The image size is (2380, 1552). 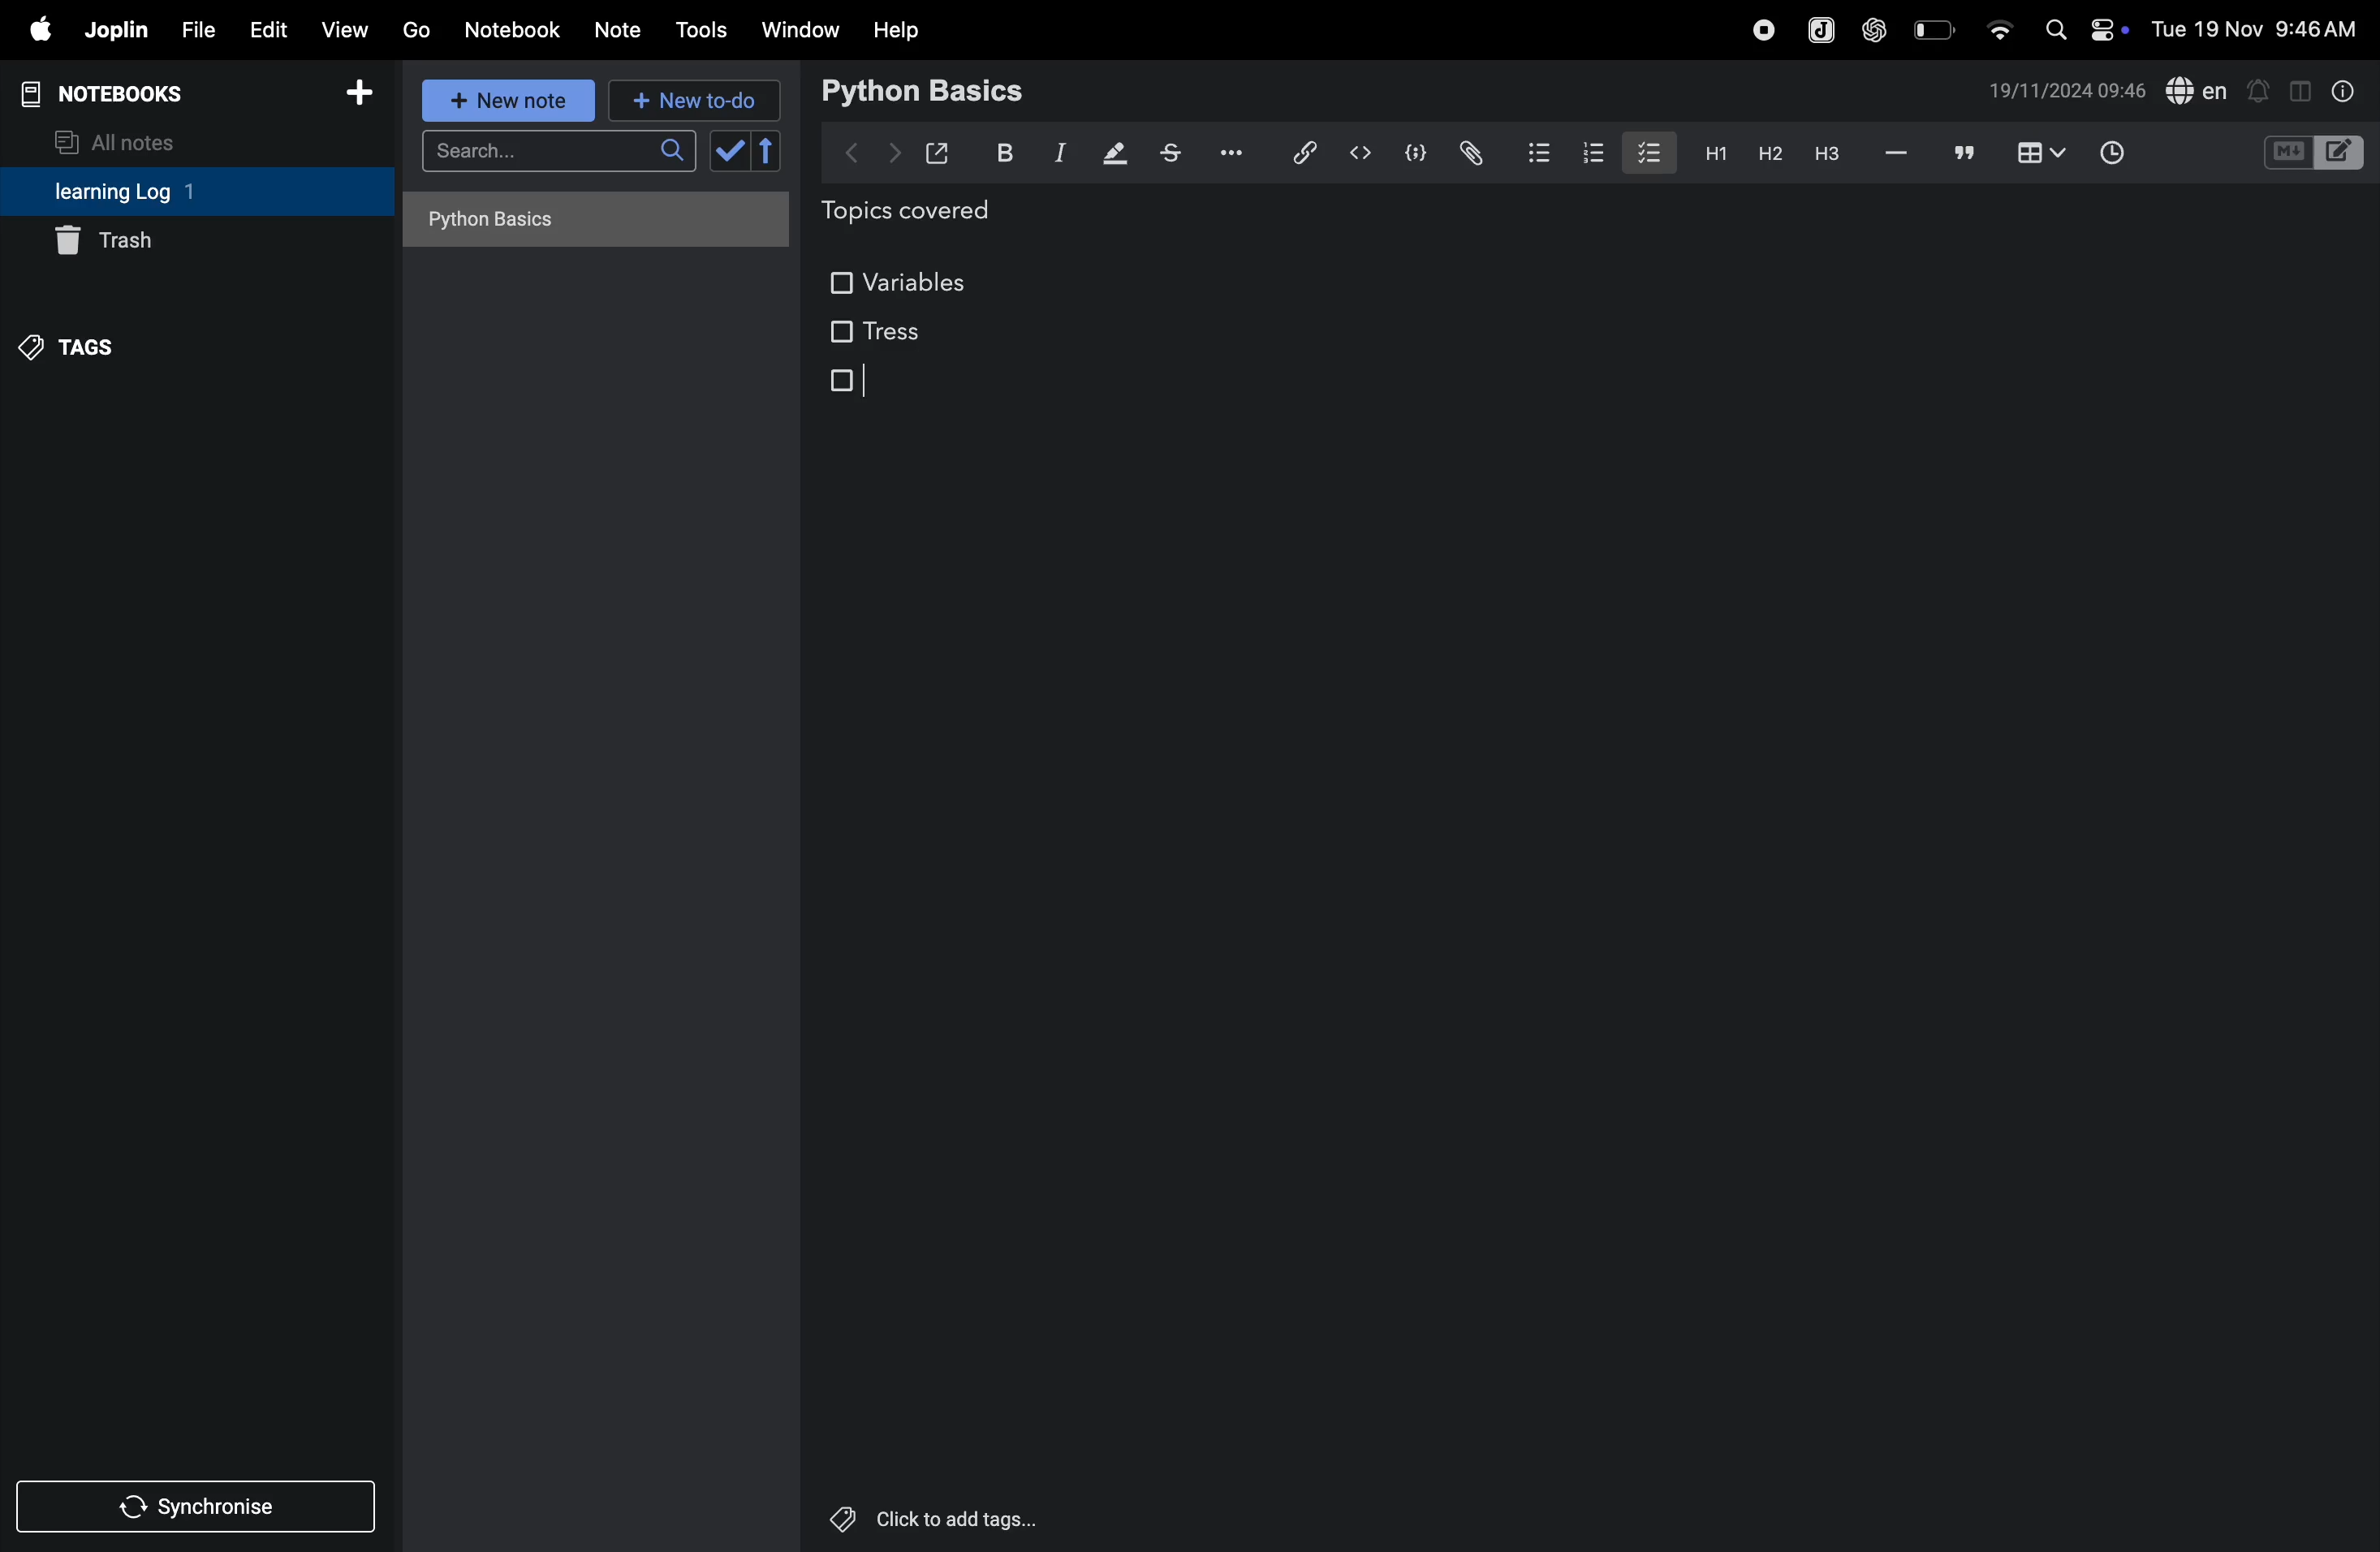 What do you see at coordinates (2037, 154) in the screenshot?
I see `add table` at bounding box center [2037, 154].